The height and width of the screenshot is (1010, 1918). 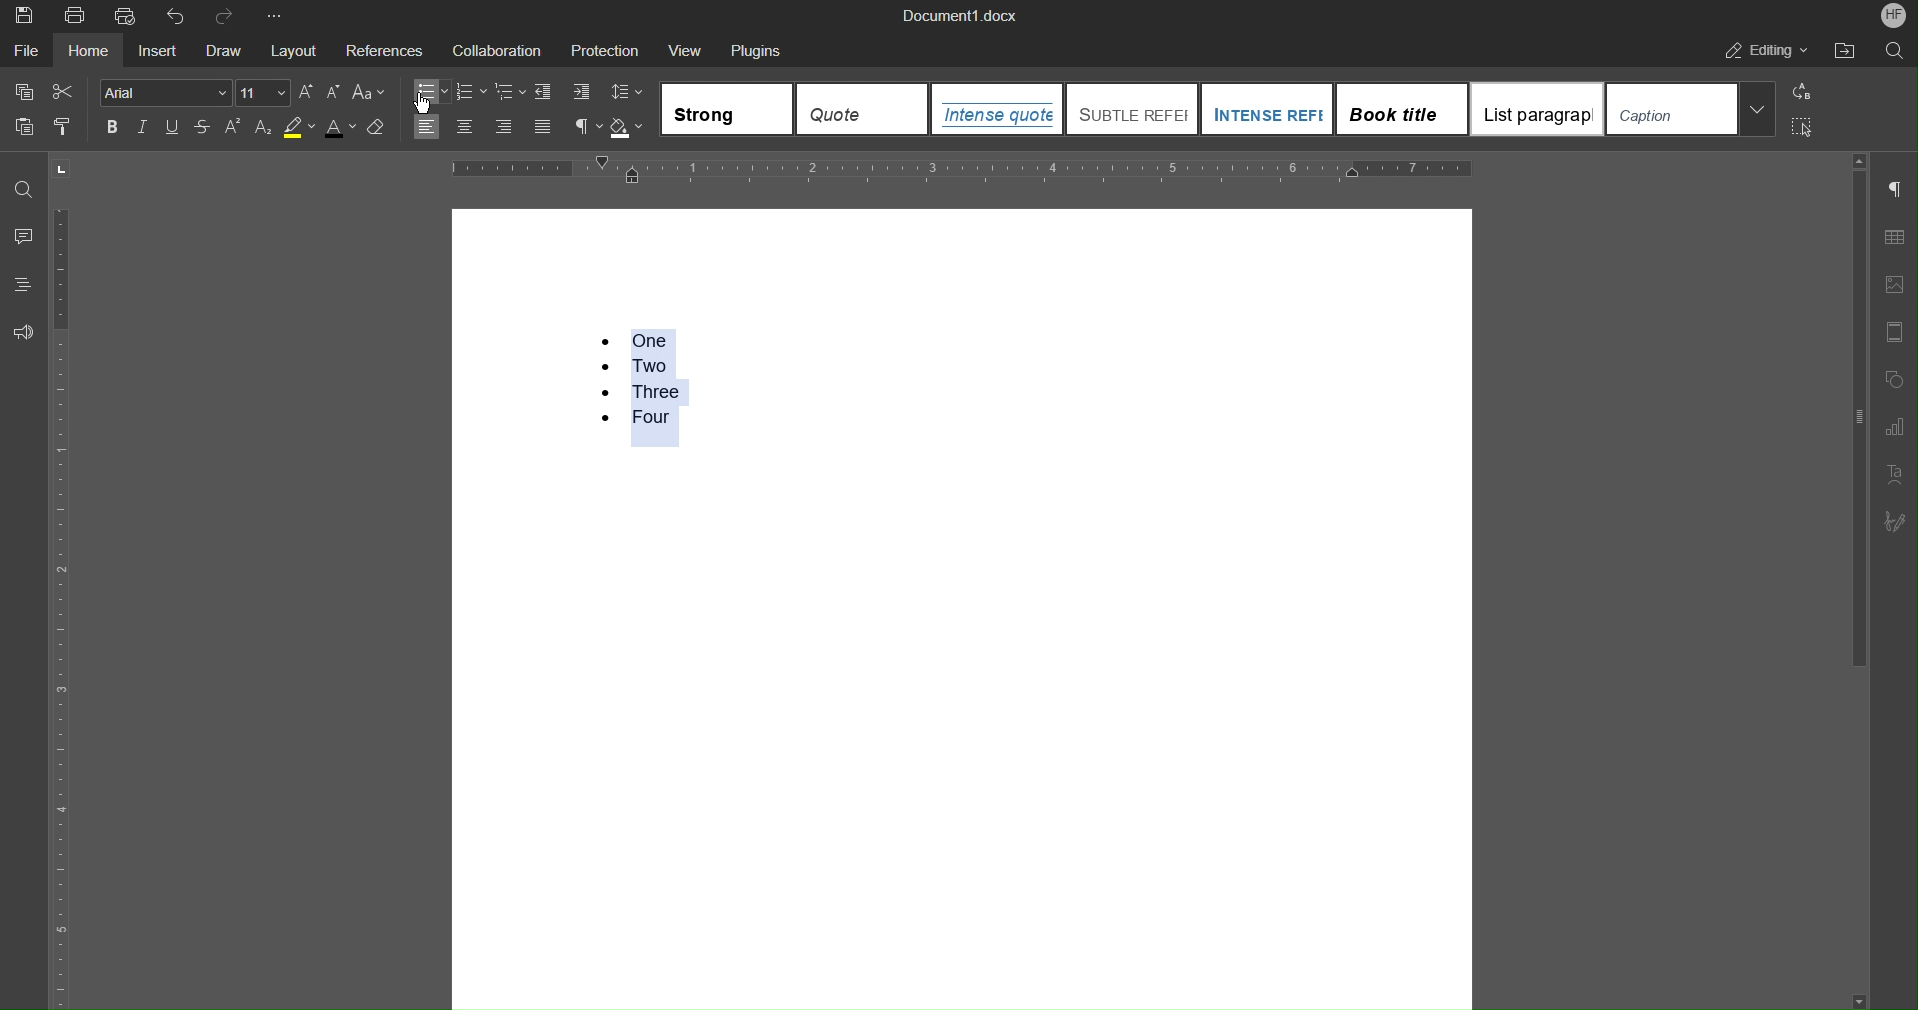 I want to click on Non-Printing Characters, so click(x=1895, y=191).